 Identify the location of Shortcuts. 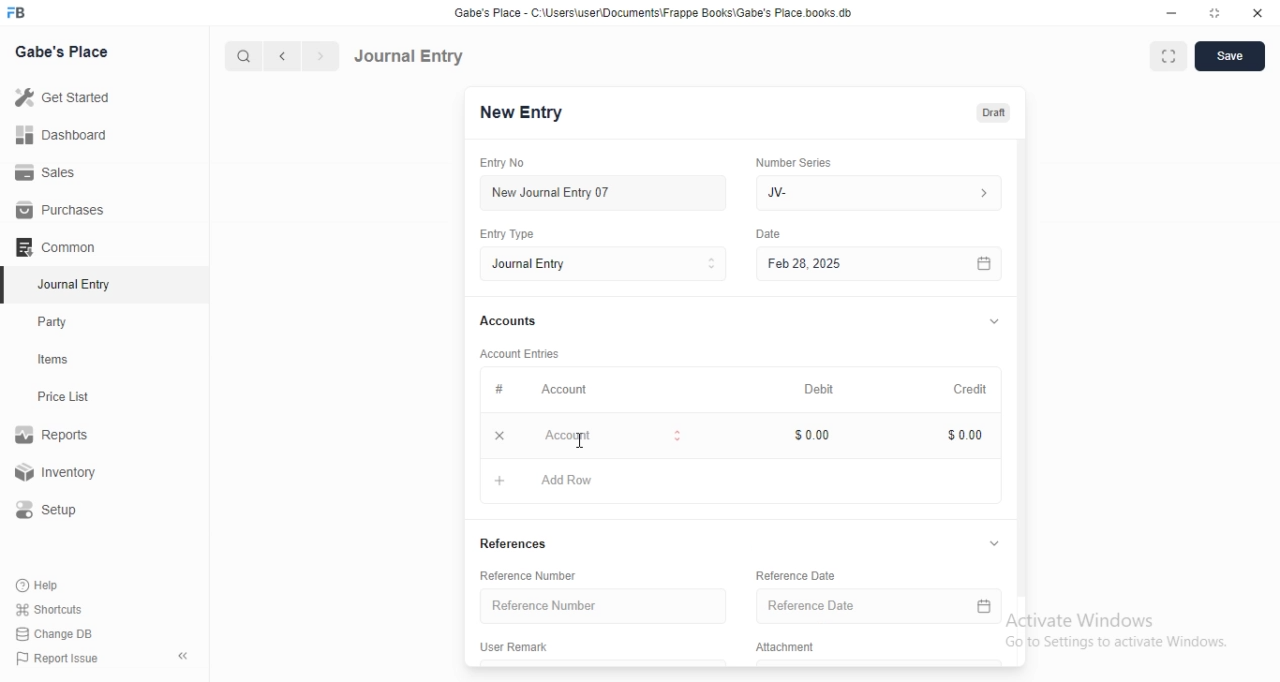
(49, 608).